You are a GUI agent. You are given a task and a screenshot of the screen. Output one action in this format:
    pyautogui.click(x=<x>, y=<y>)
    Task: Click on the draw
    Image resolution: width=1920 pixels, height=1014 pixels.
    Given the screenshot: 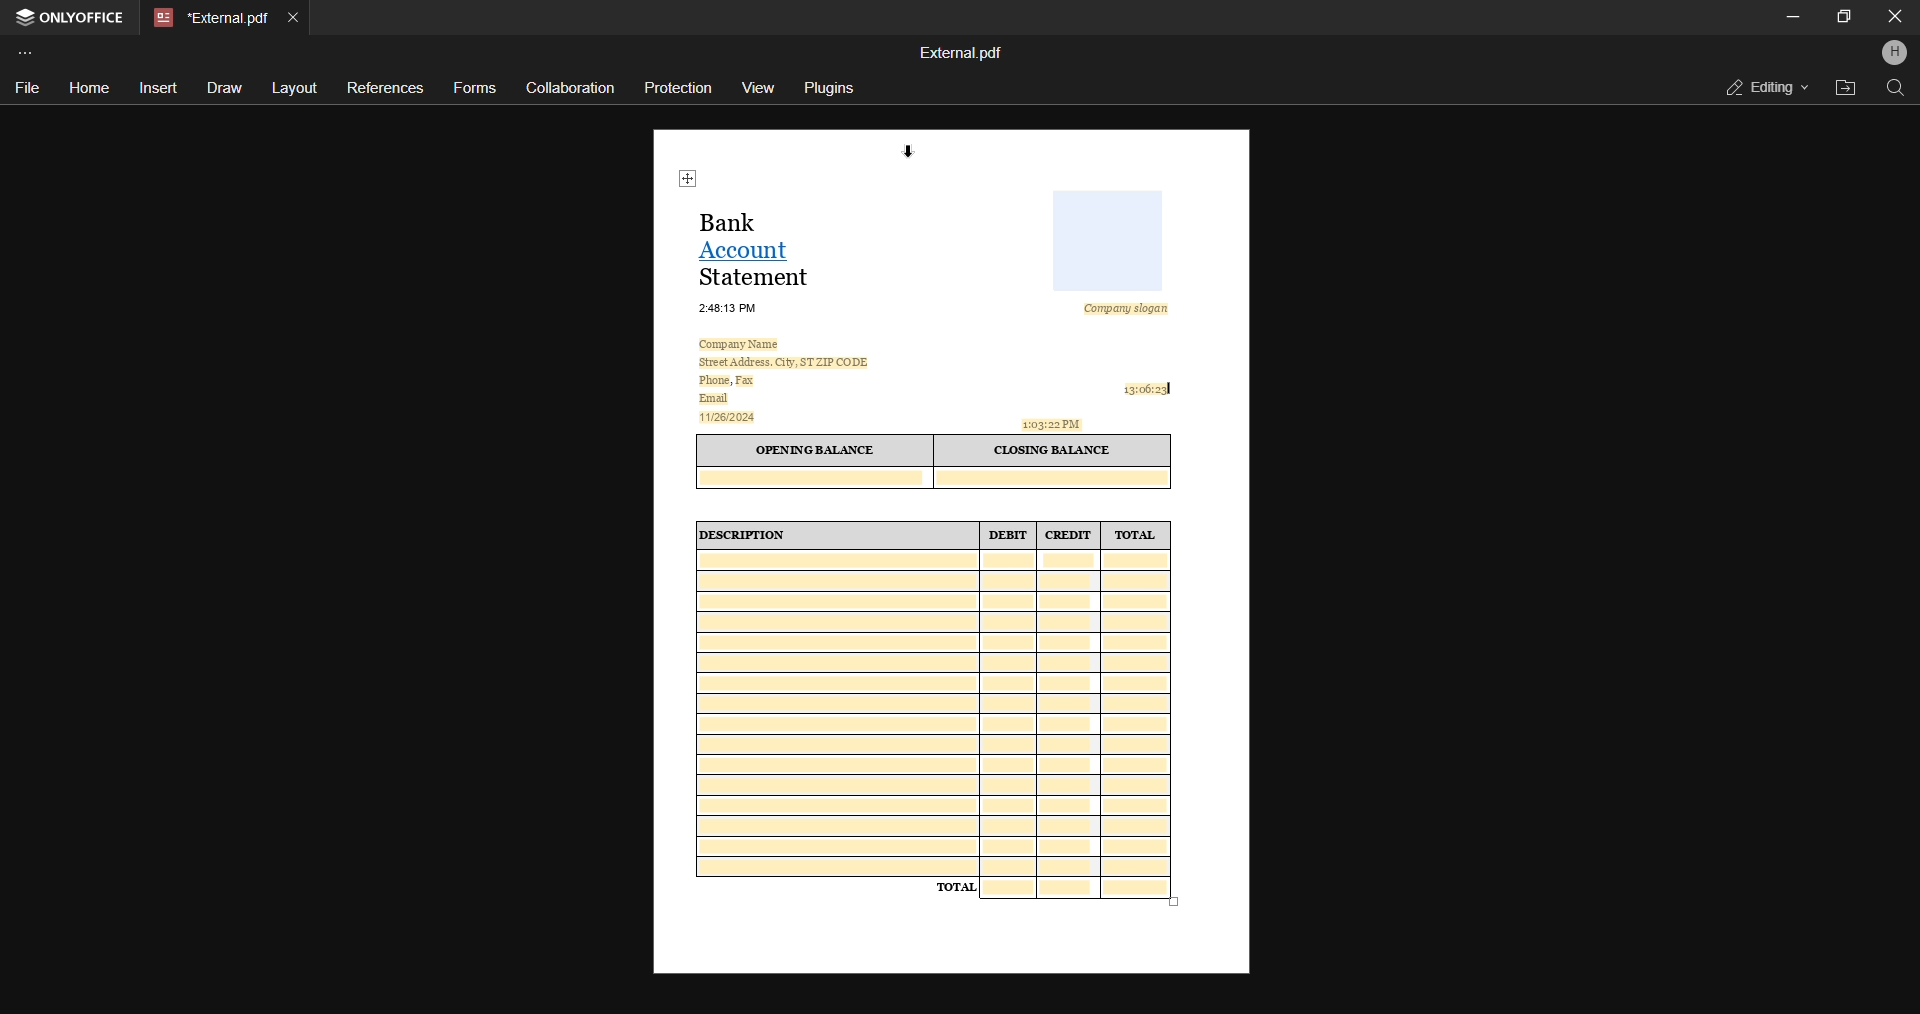 What is the action you would take?
    pyautogui.click(x=221, y=88)
    